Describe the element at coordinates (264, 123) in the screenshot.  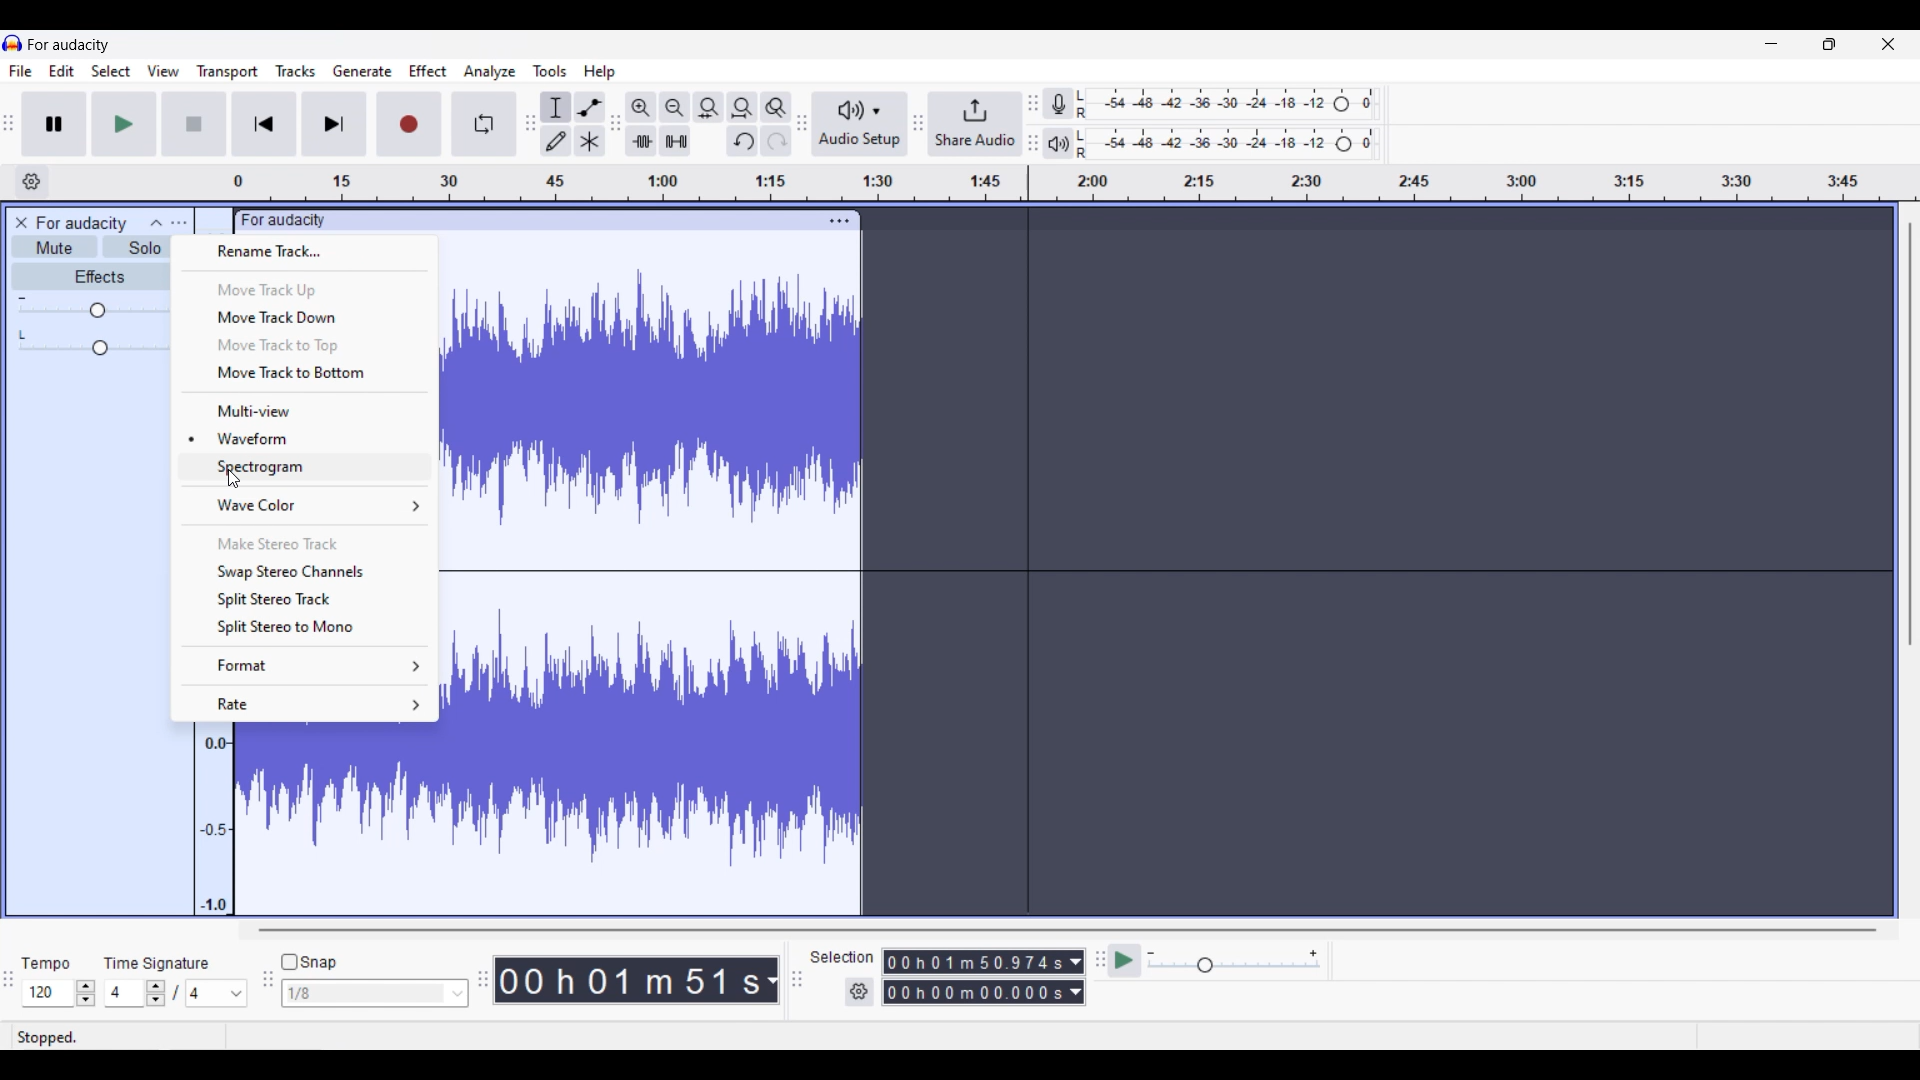
I see `Skip/Select to start` at that location.